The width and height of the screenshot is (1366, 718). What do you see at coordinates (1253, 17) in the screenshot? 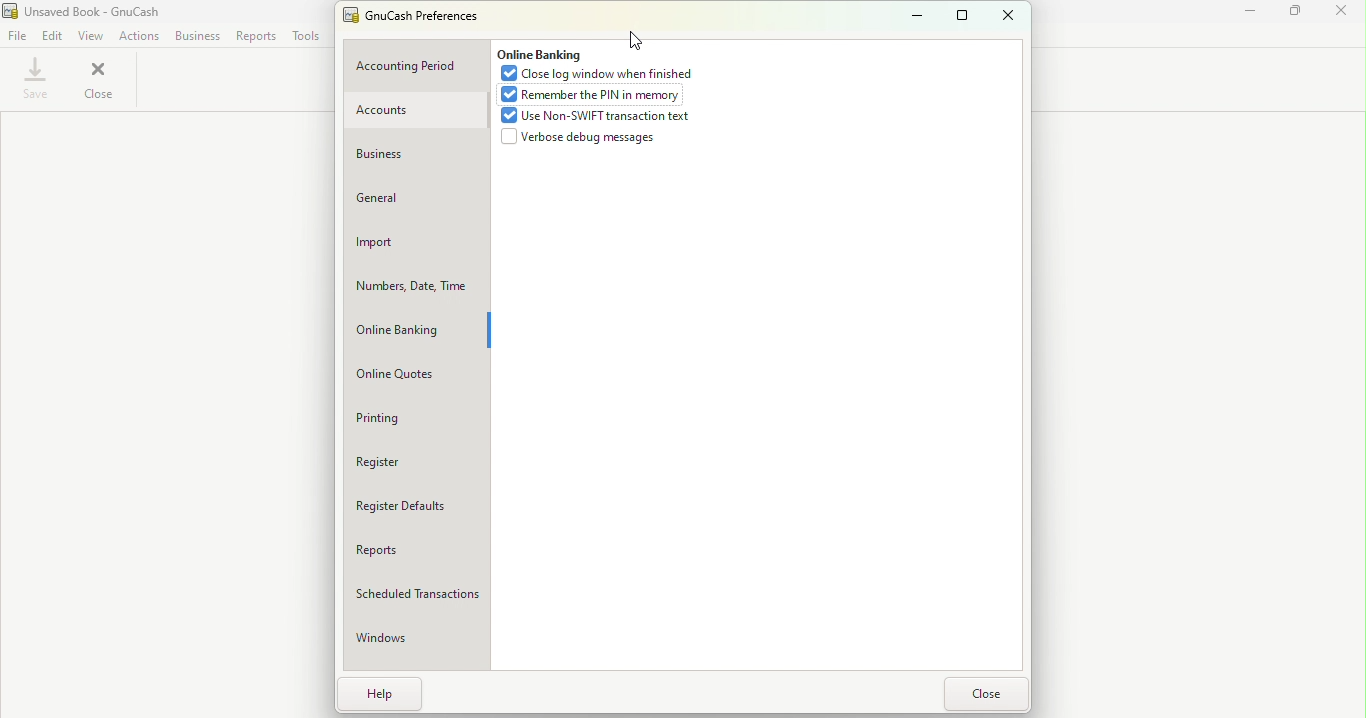
I see `Minimize` at bounding box center [1253, 17].